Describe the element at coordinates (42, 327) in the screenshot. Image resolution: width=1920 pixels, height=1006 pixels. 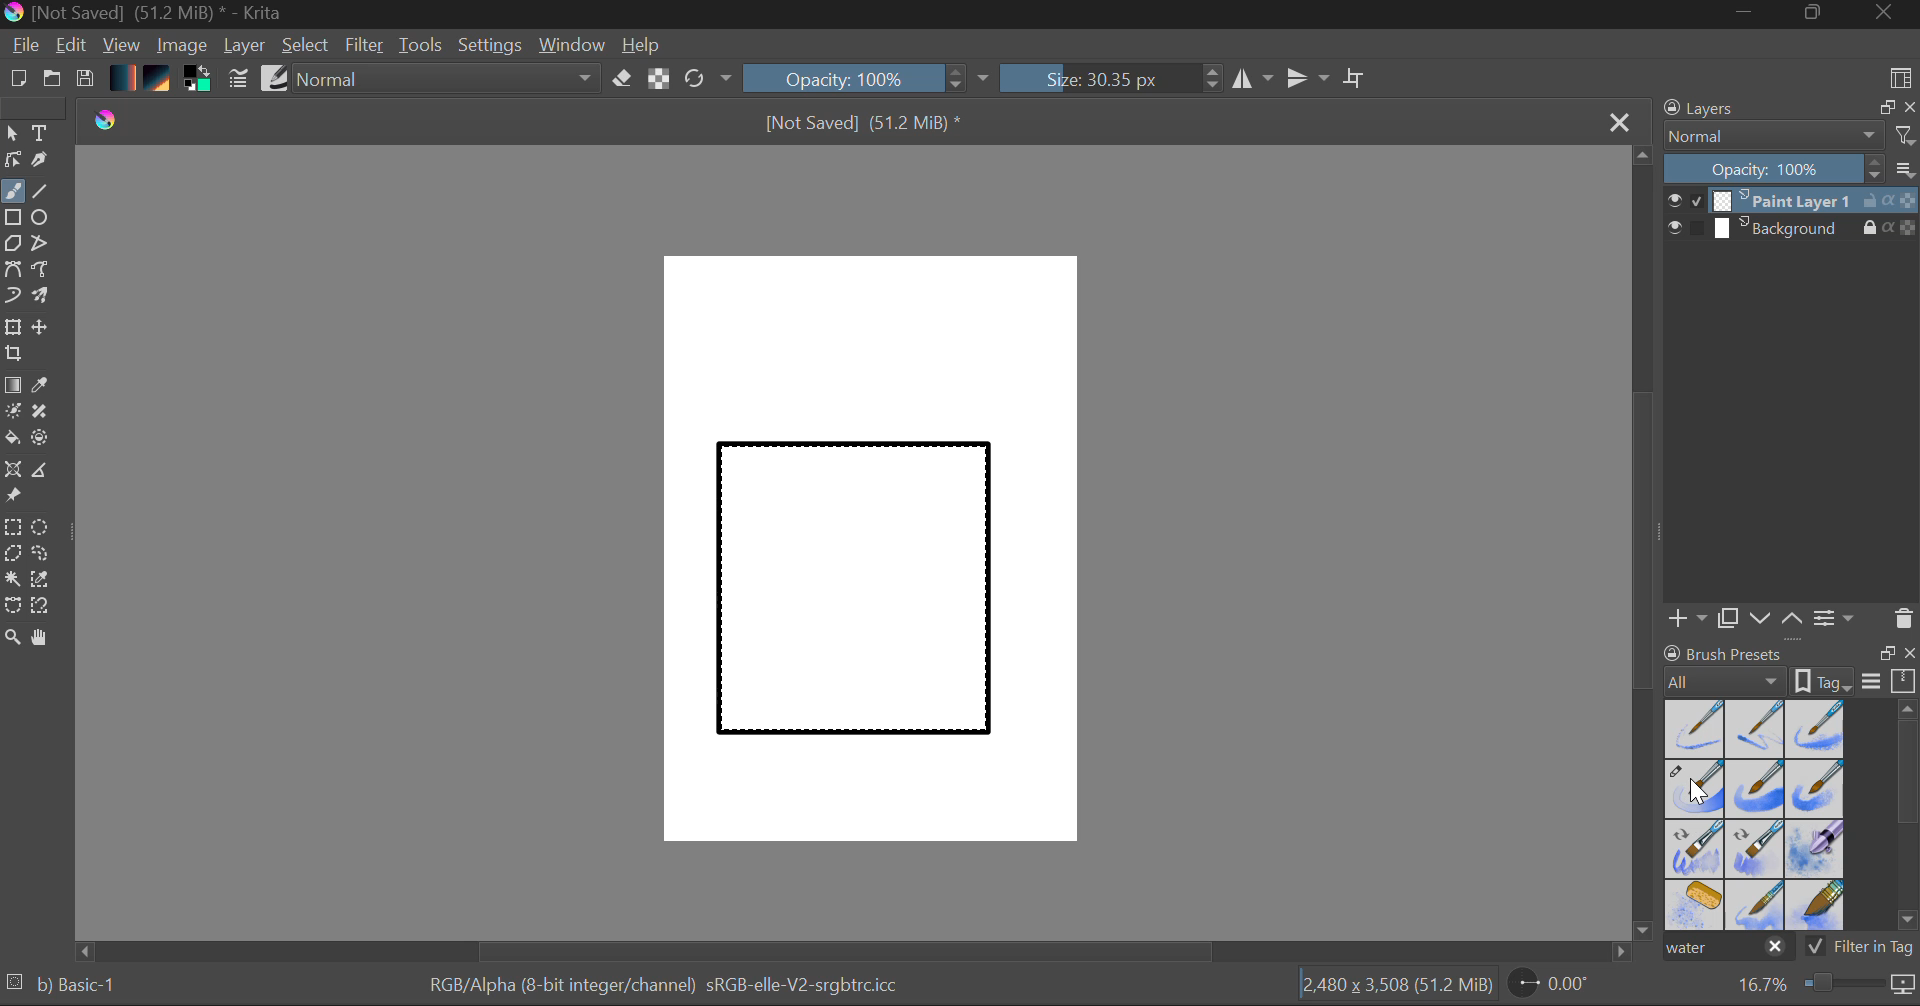
I see `Move Layer` at that location.